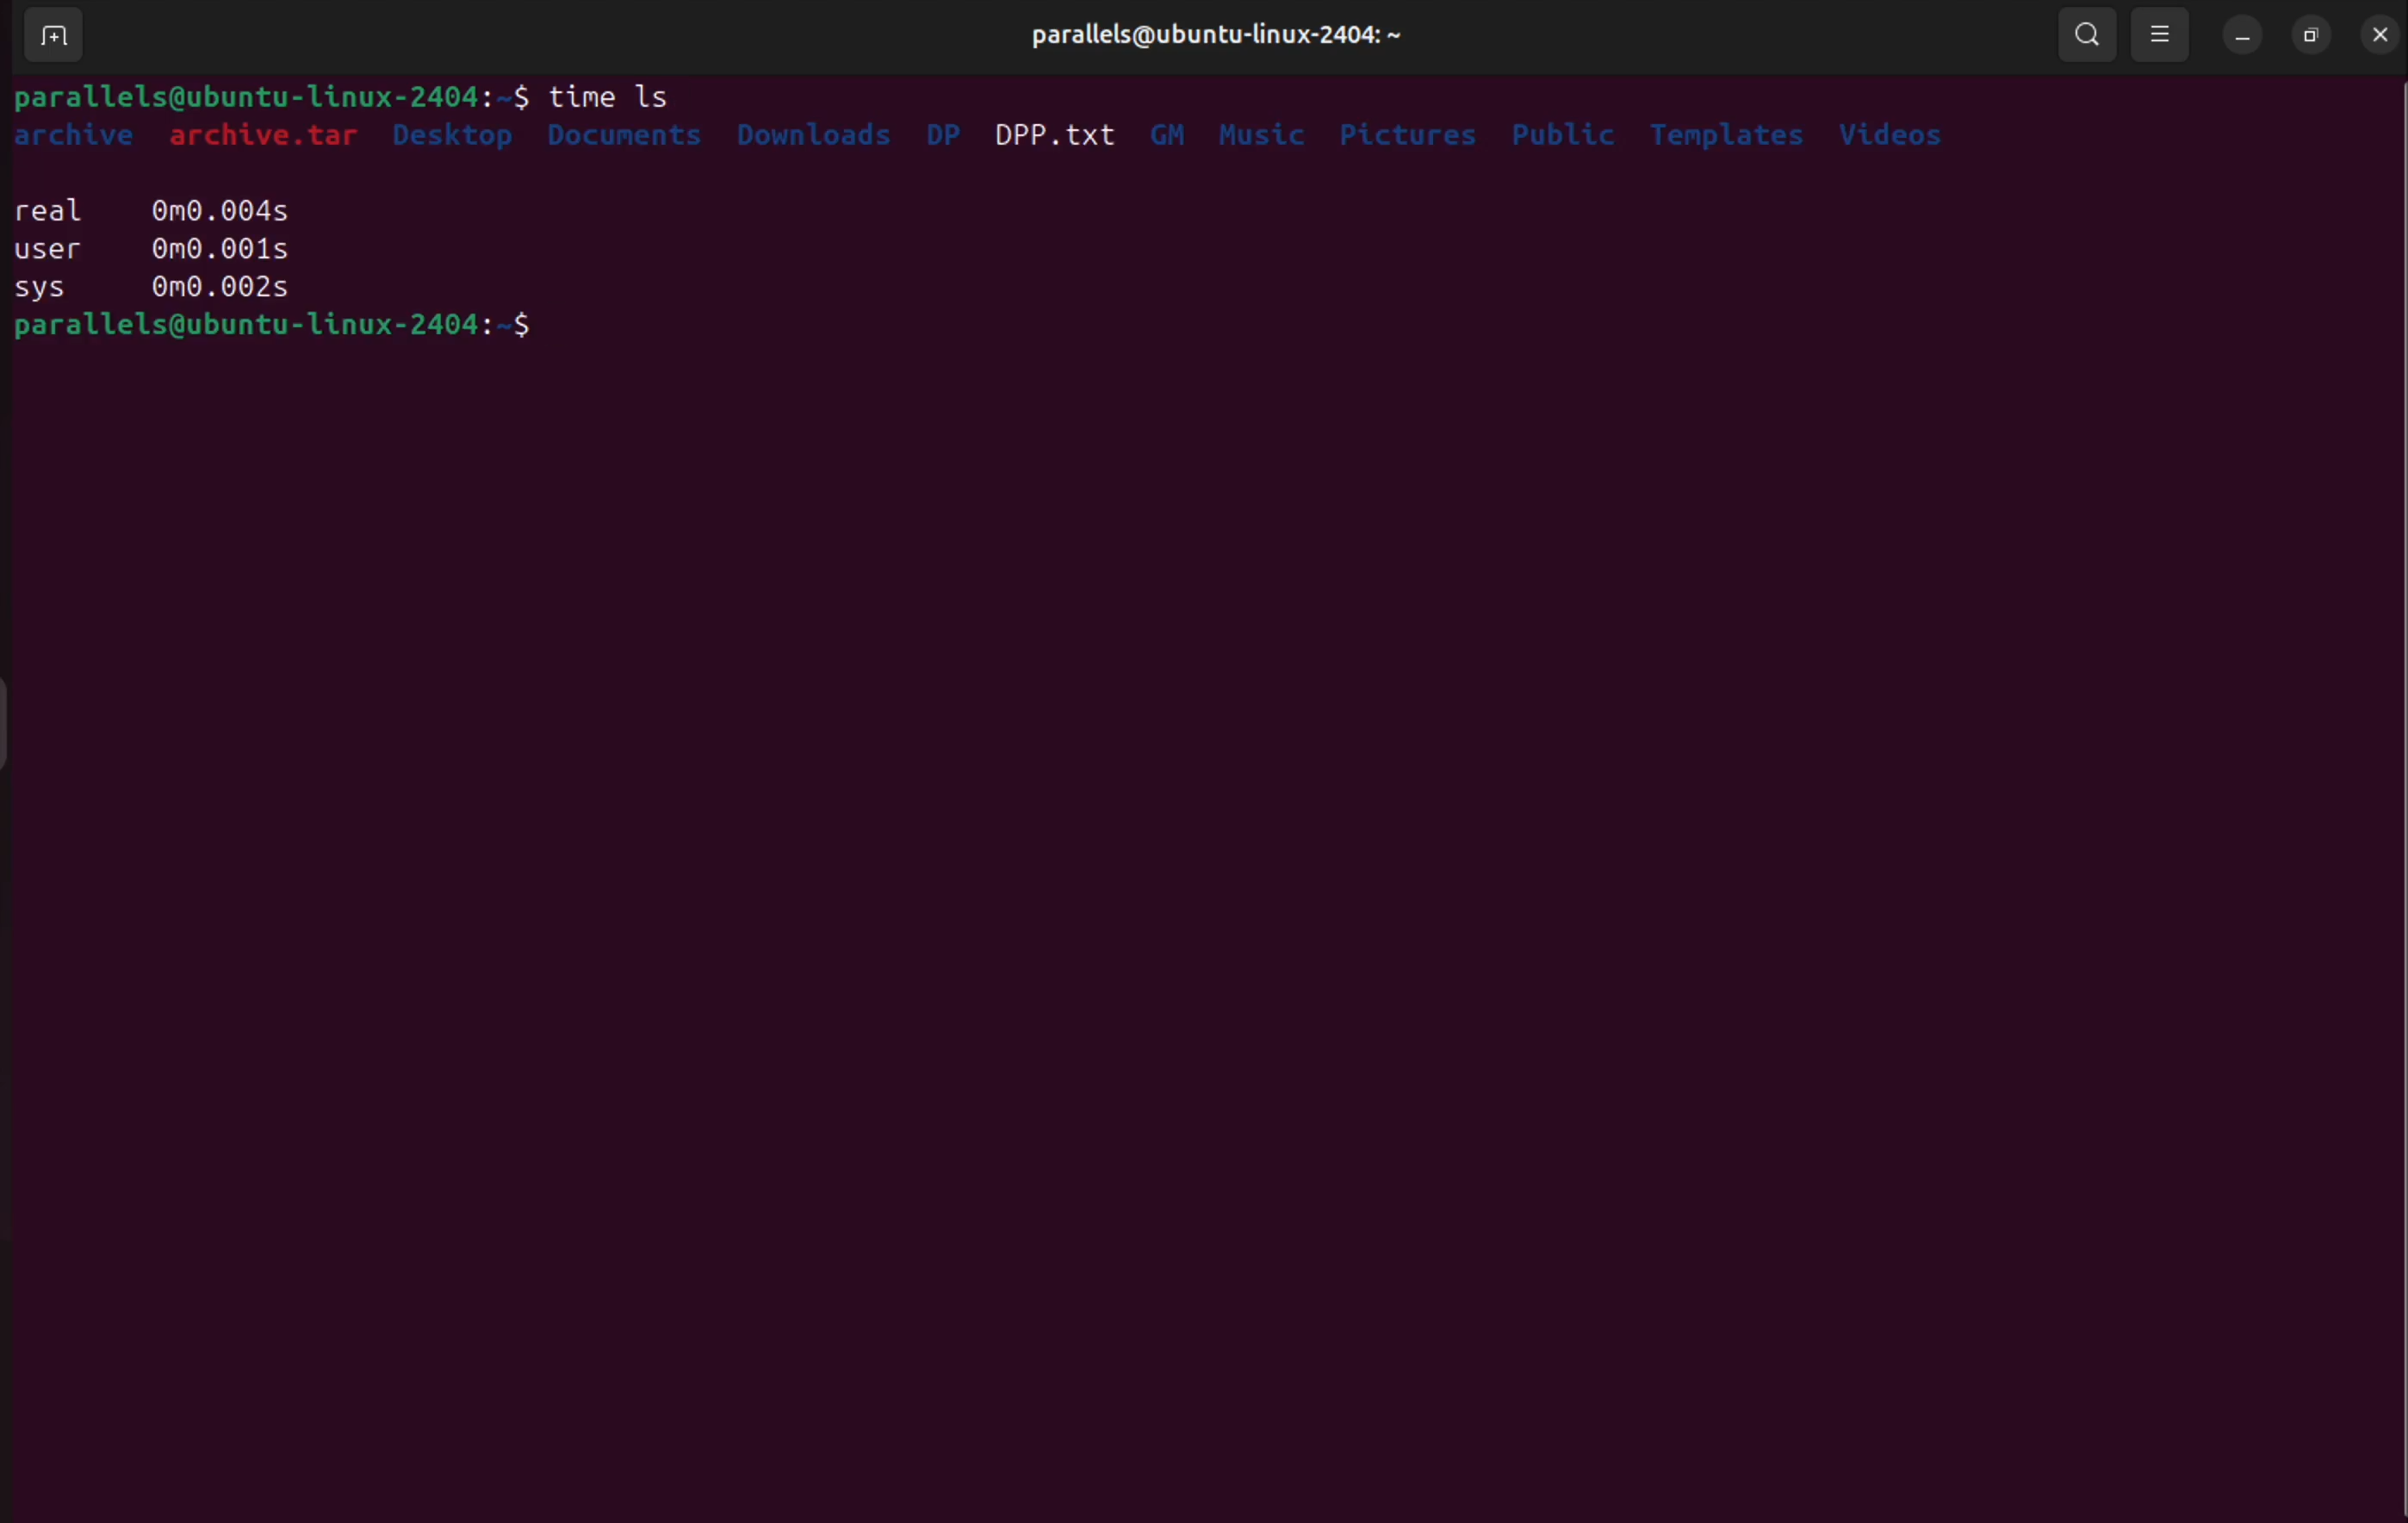  Describe the element at coordinates (86, 135) in the screenshot. I see `archive` at that location.